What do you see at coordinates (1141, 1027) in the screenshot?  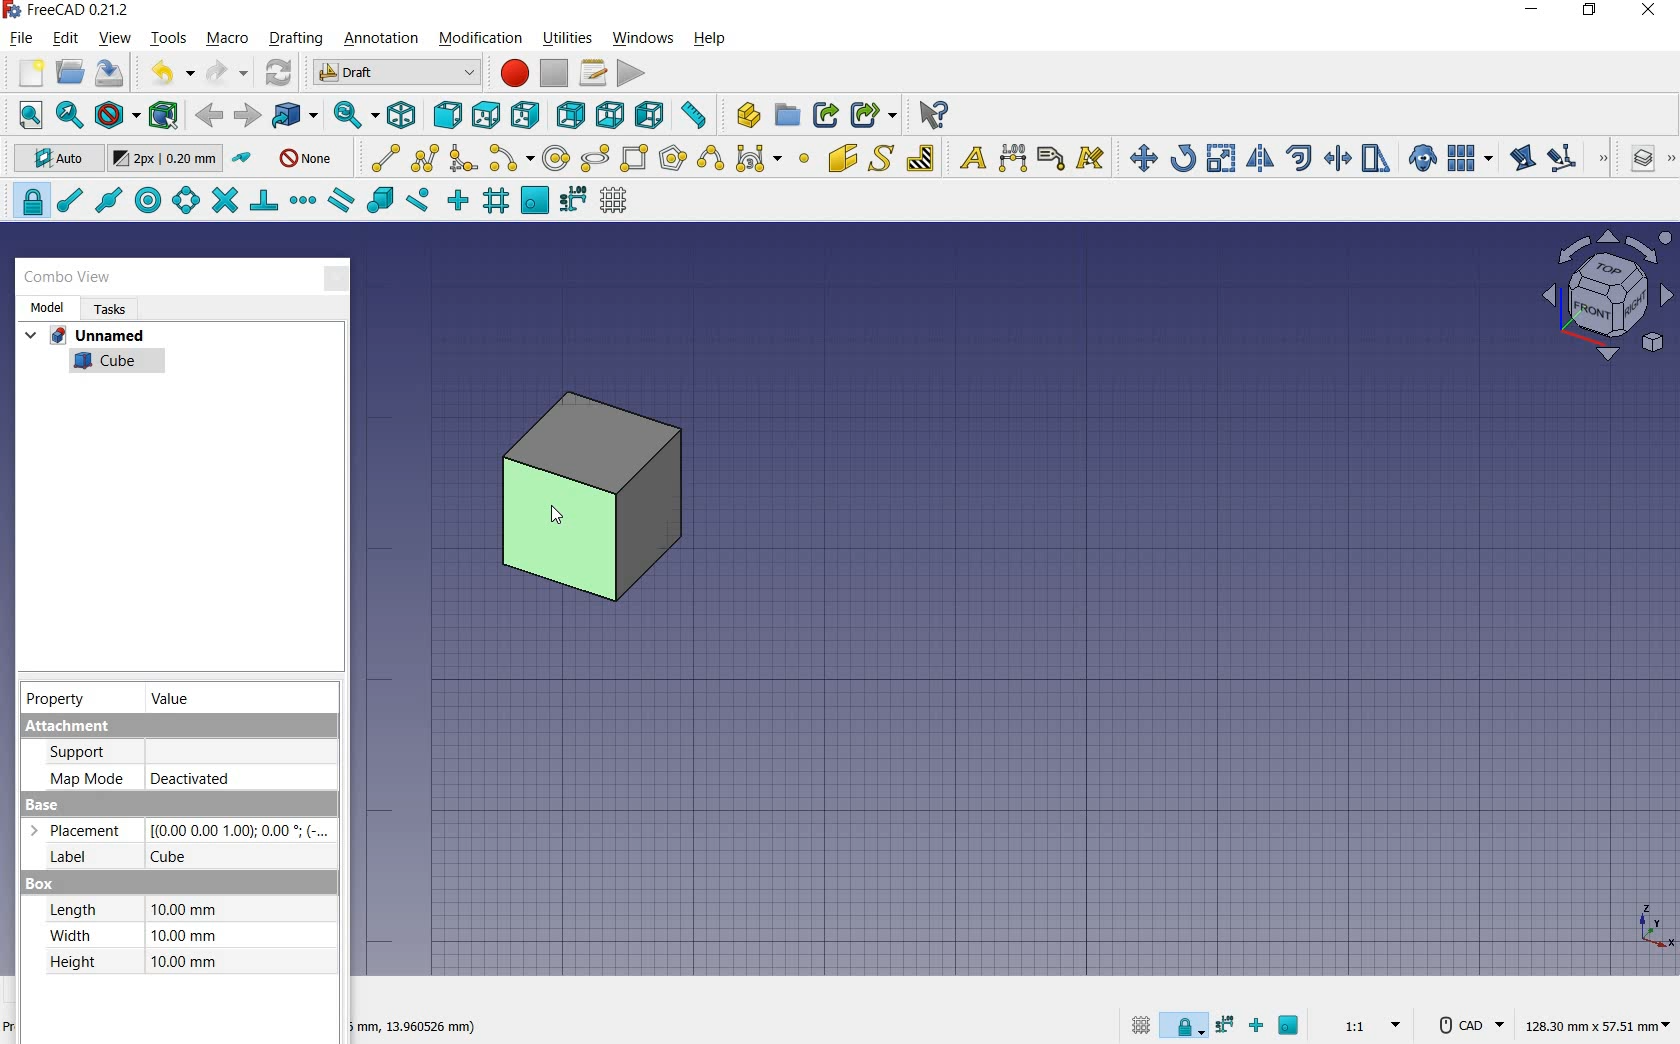 I see `toggle grid` at bounding box center [1141, 1027].